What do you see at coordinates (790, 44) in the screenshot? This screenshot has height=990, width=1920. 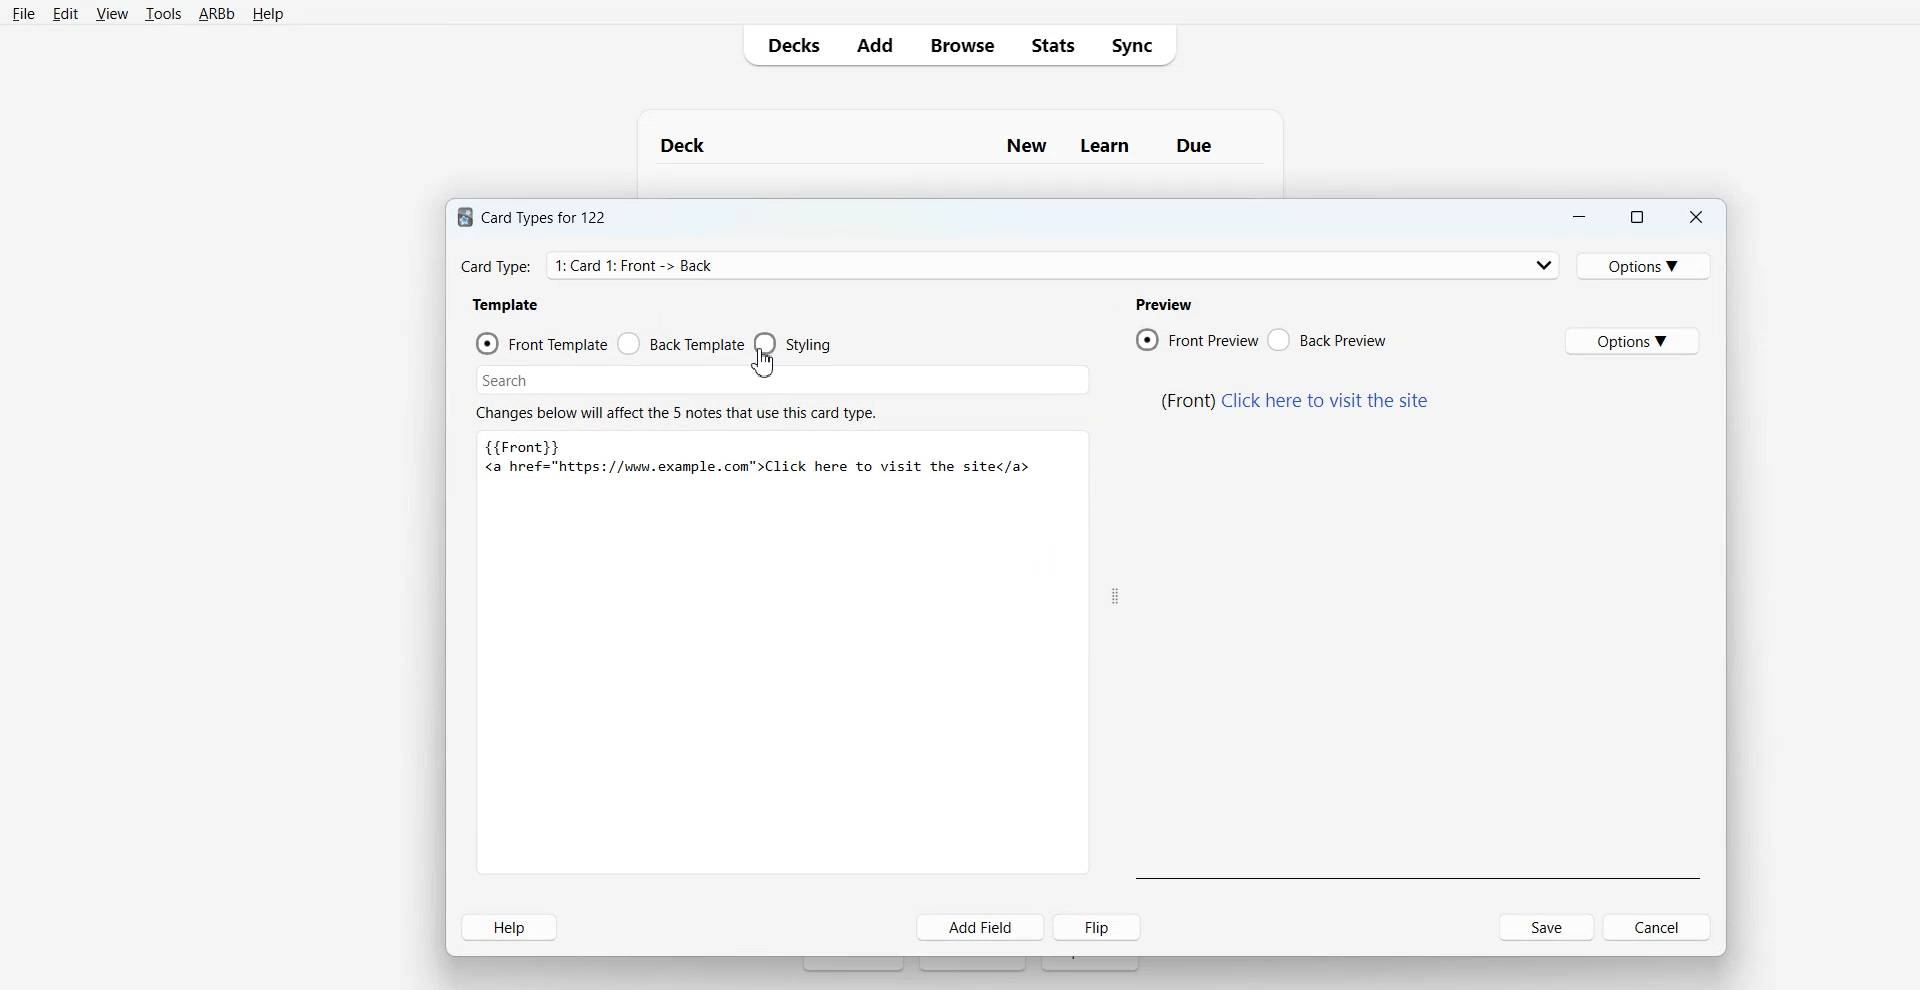 I see `Decks ` at bounding box center [790, 44].